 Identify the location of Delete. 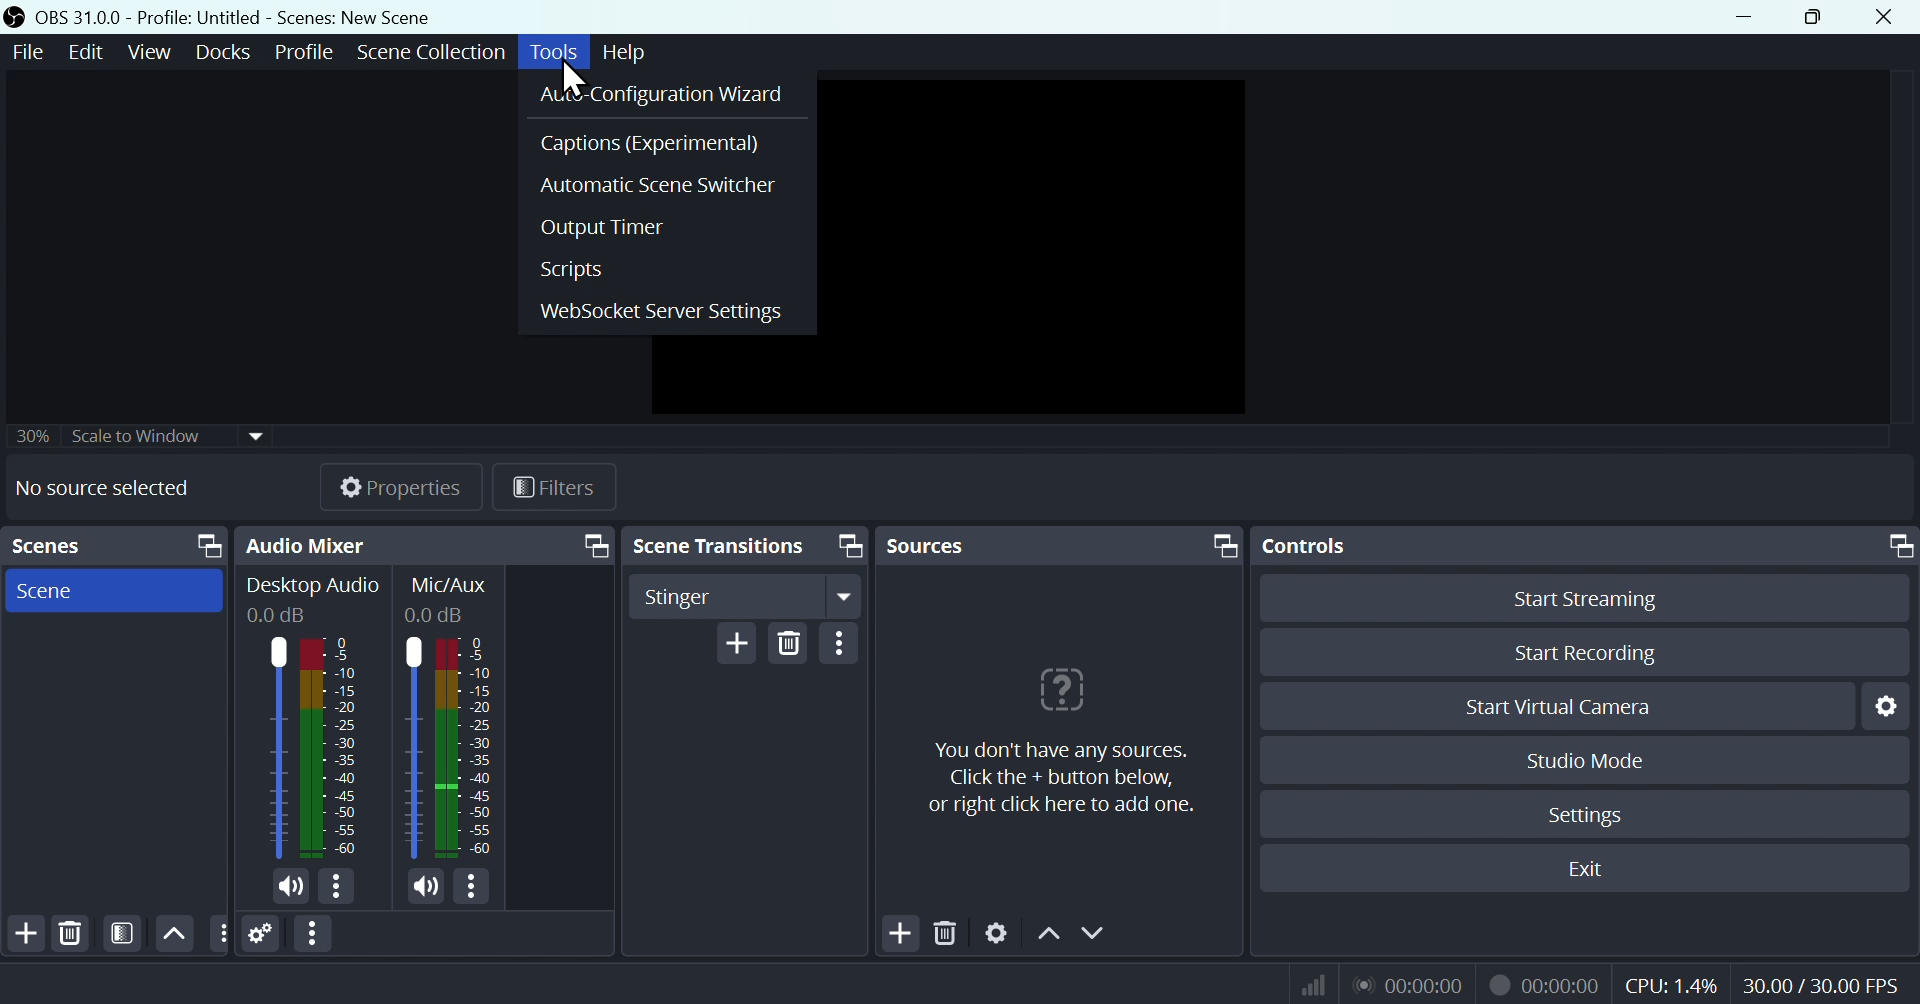
(789, 641).